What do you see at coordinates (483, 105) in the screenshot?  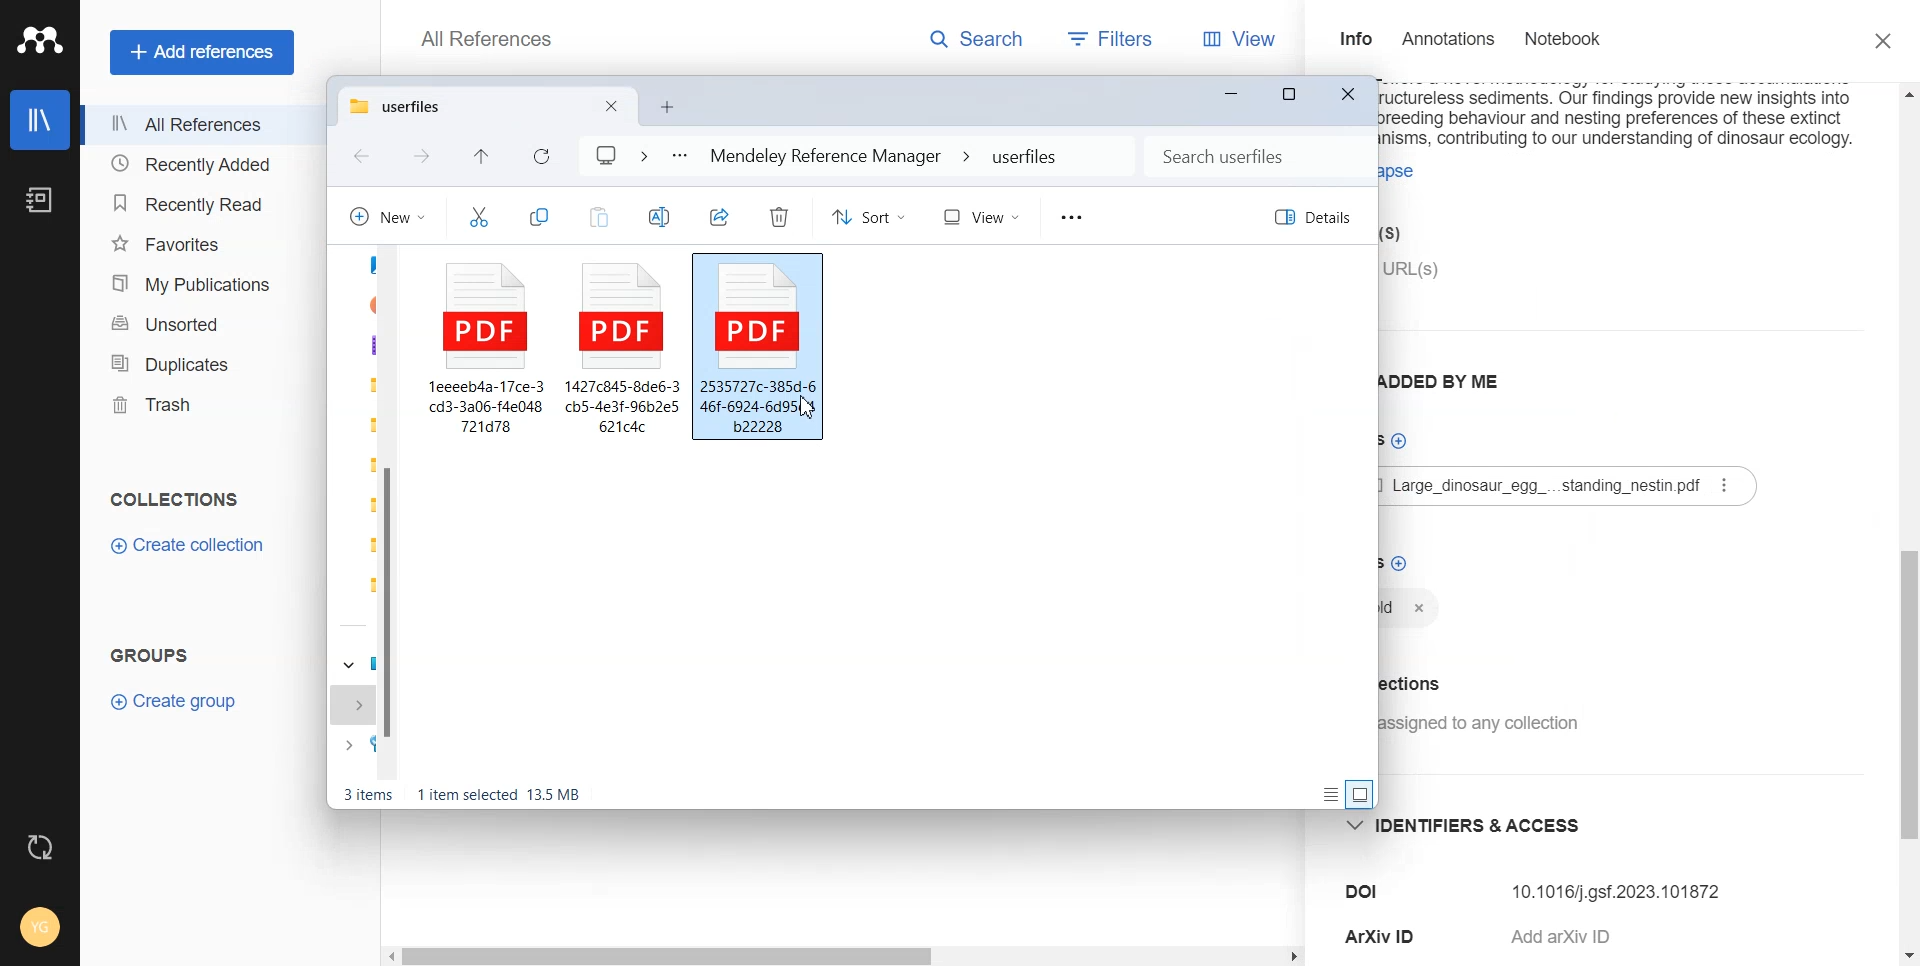 I see `Current tab` at bounding box center [483, 105].